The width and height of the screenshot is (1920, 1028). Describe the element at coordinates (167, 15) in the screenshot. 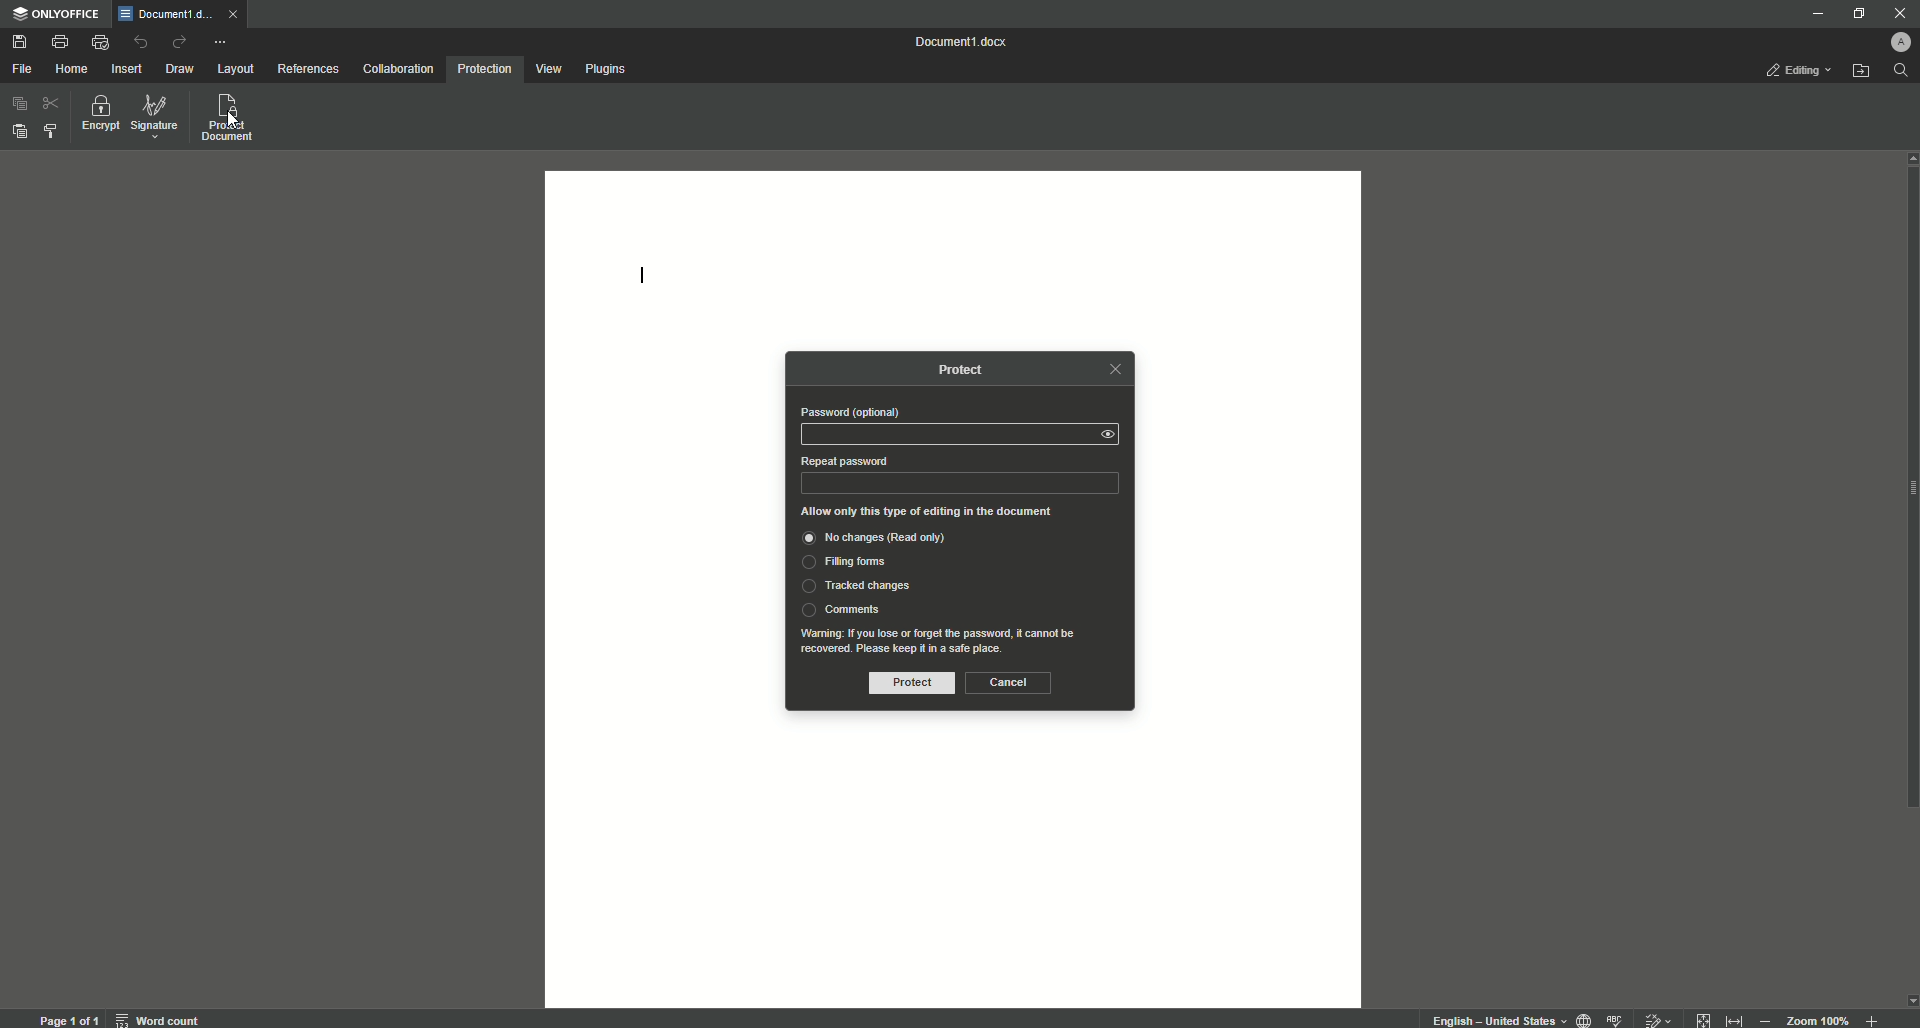

I see `Tab 1` at that location.